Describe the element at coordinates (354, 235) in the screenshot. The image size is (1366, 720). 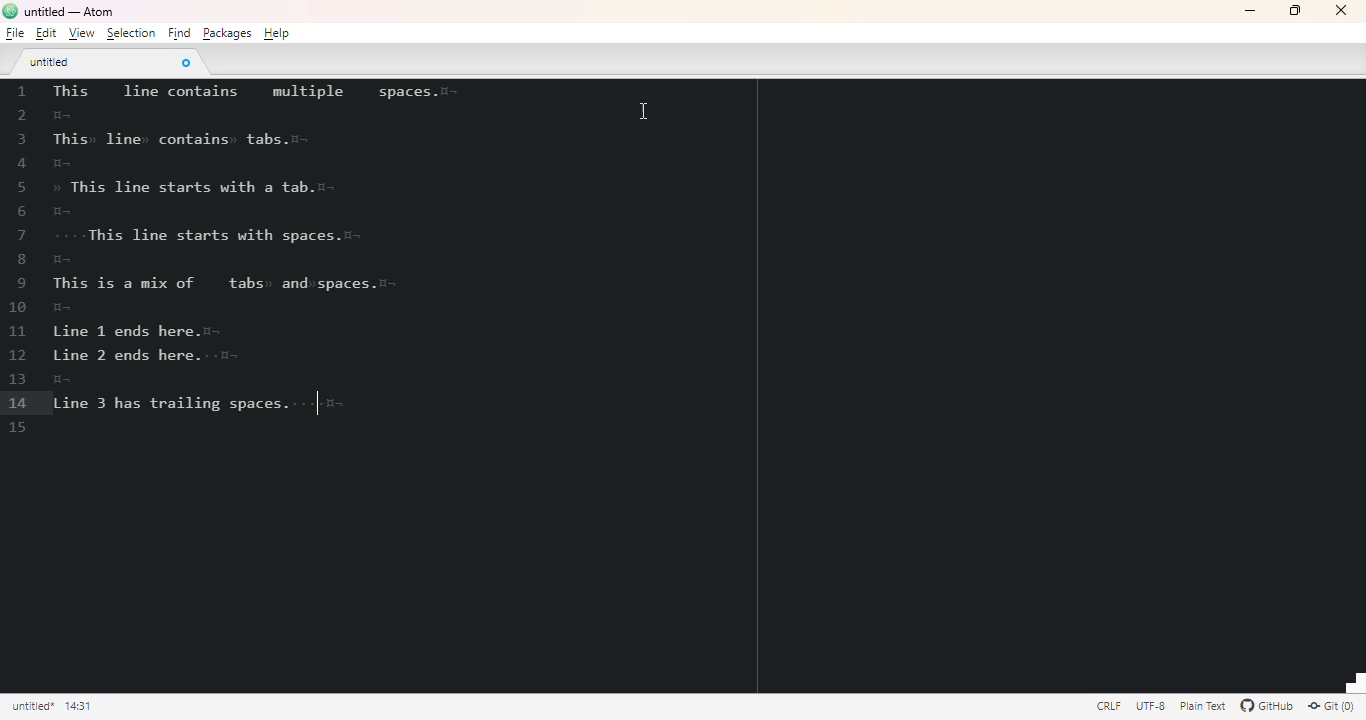
I see `invisible characters` at that location.